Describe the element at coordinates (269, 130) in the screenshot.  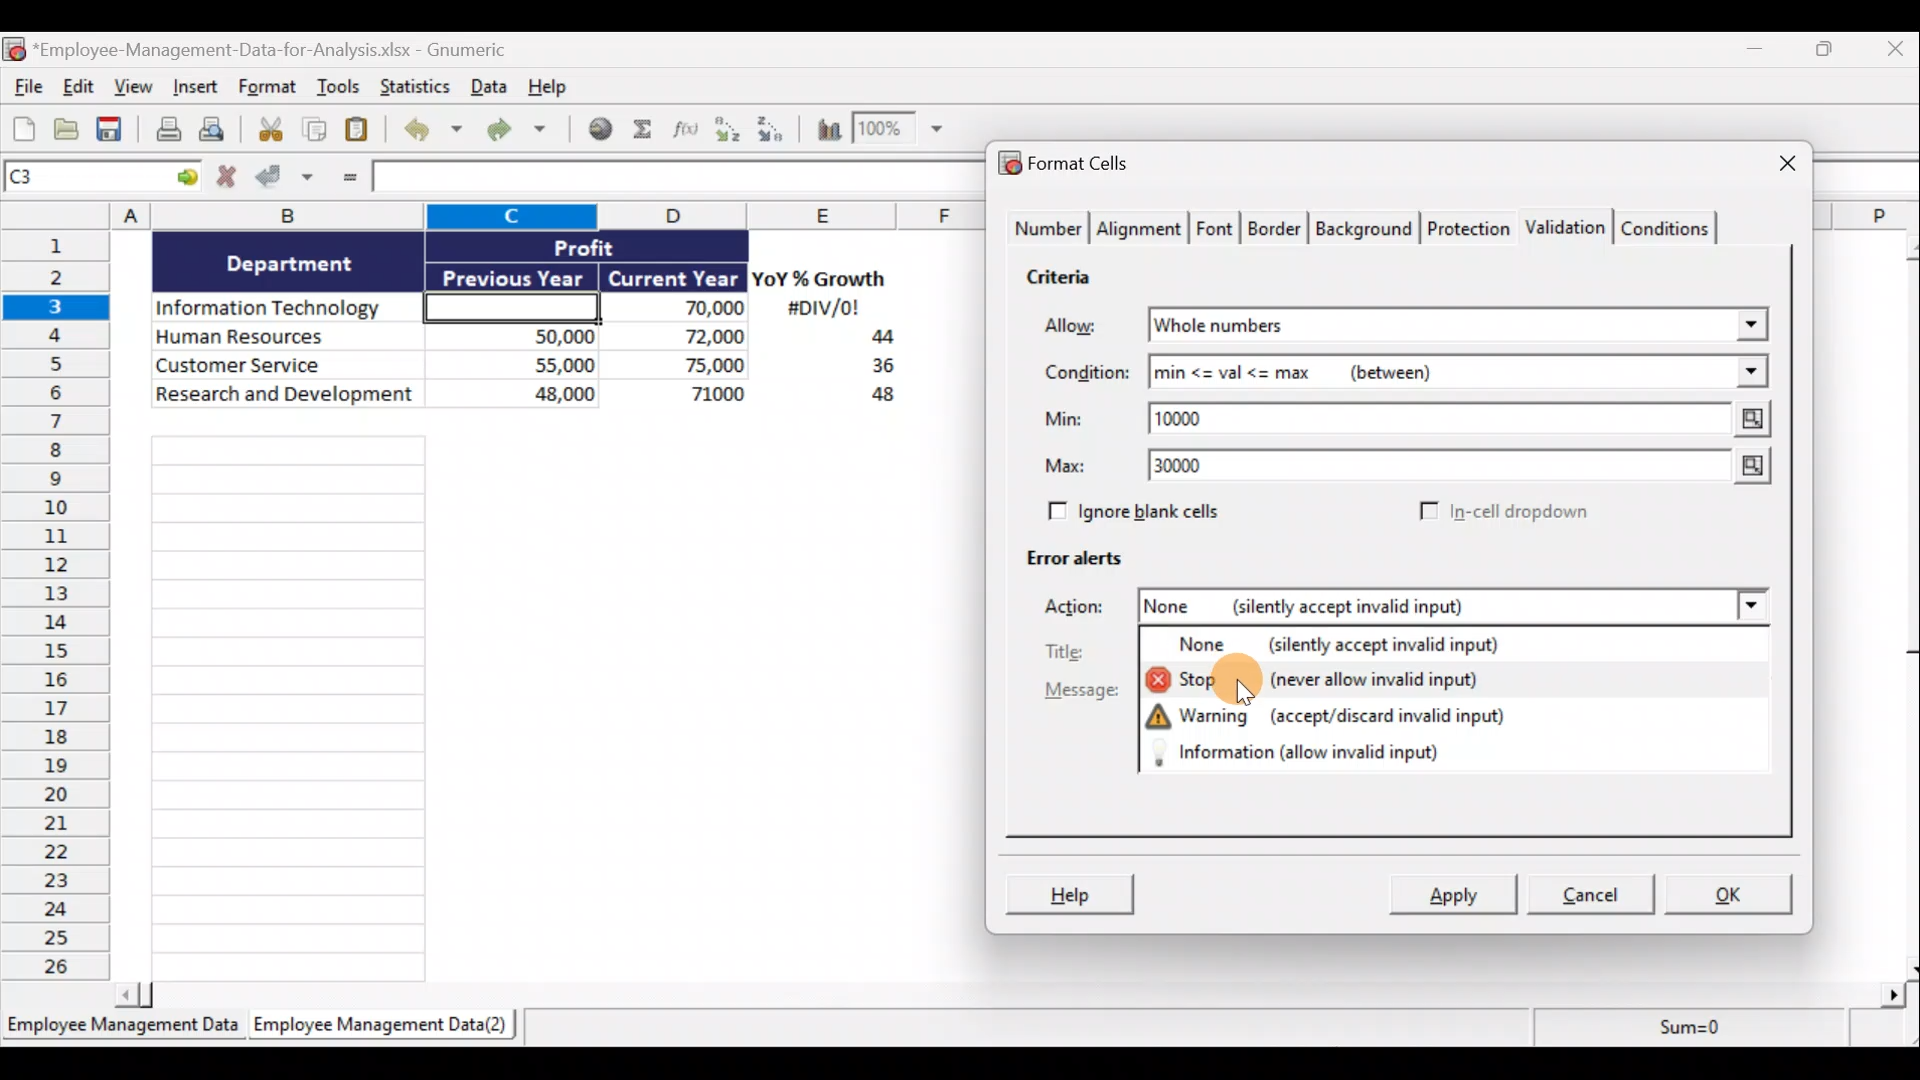
I see `Cut selection` at that location.